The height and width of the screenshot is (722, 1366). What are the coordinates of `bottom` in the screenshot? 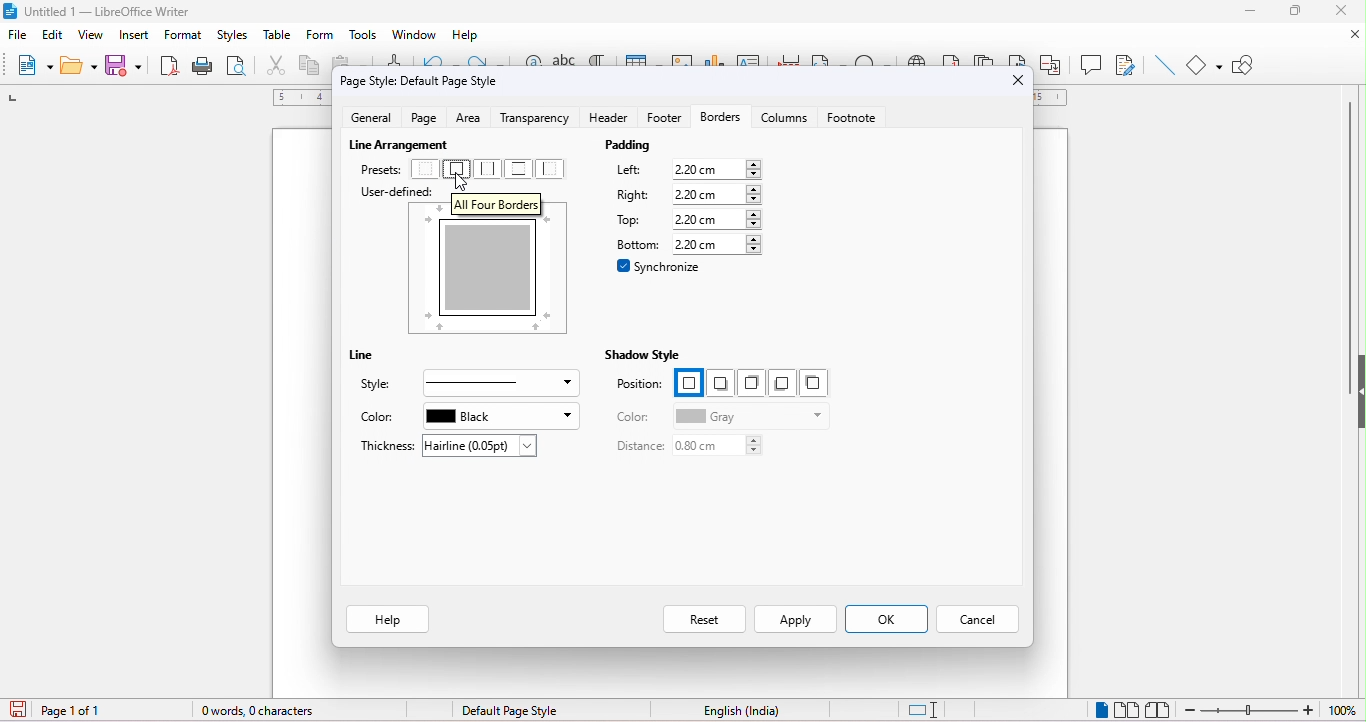 It's located at (635, 243).